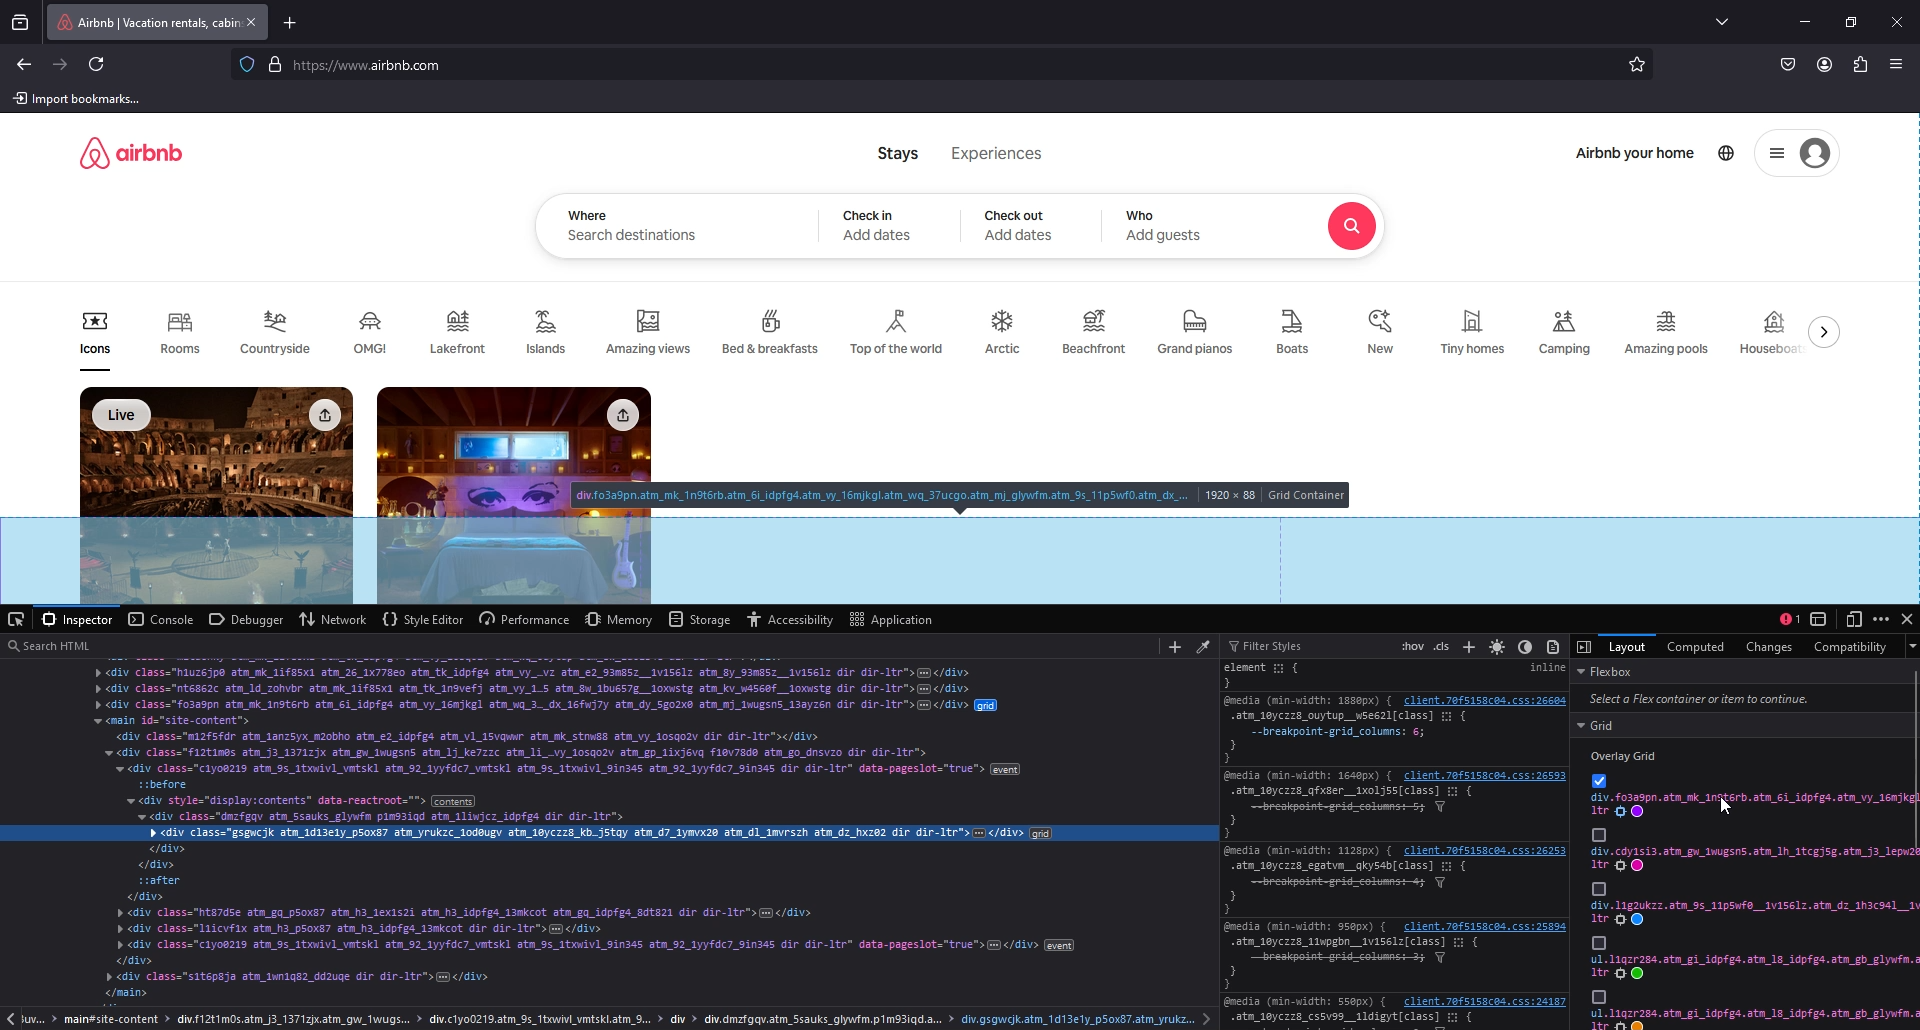  I want to click on Search destinations, so click(635, 237).